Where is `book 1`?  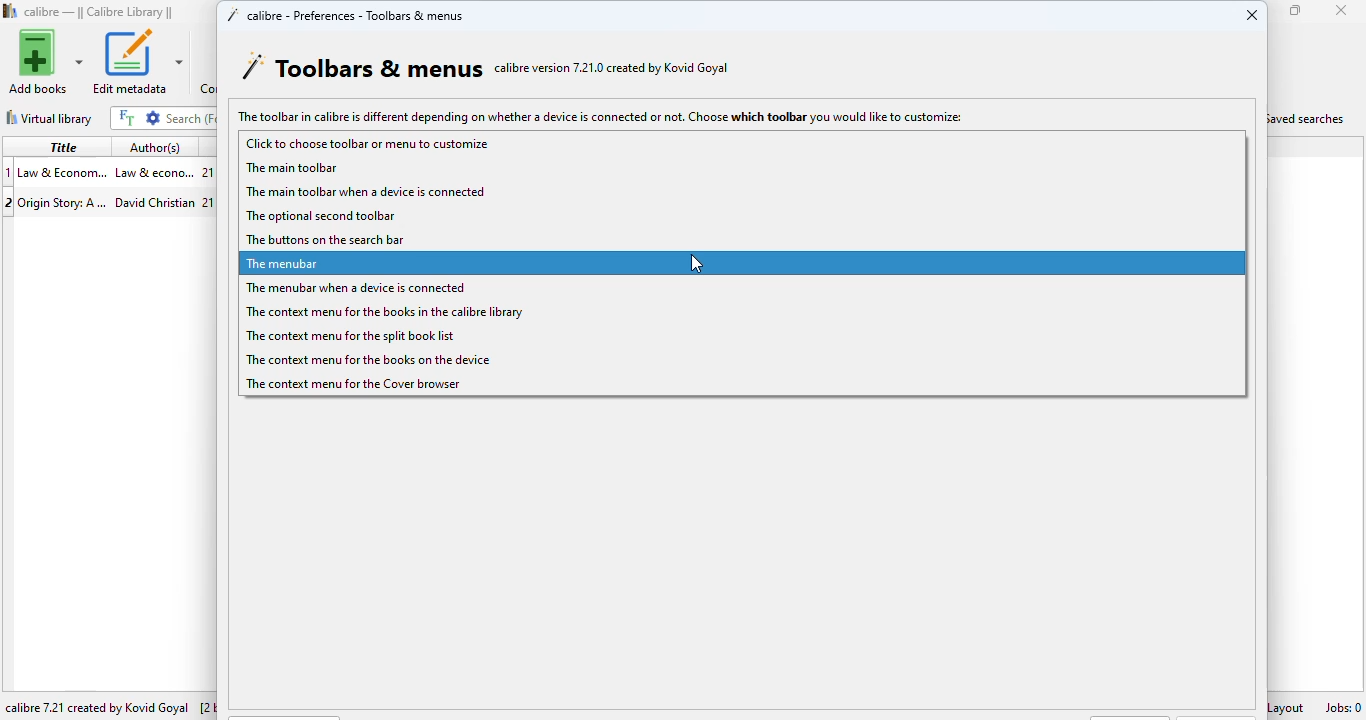 book 1 is located at coordinates (107, 171).